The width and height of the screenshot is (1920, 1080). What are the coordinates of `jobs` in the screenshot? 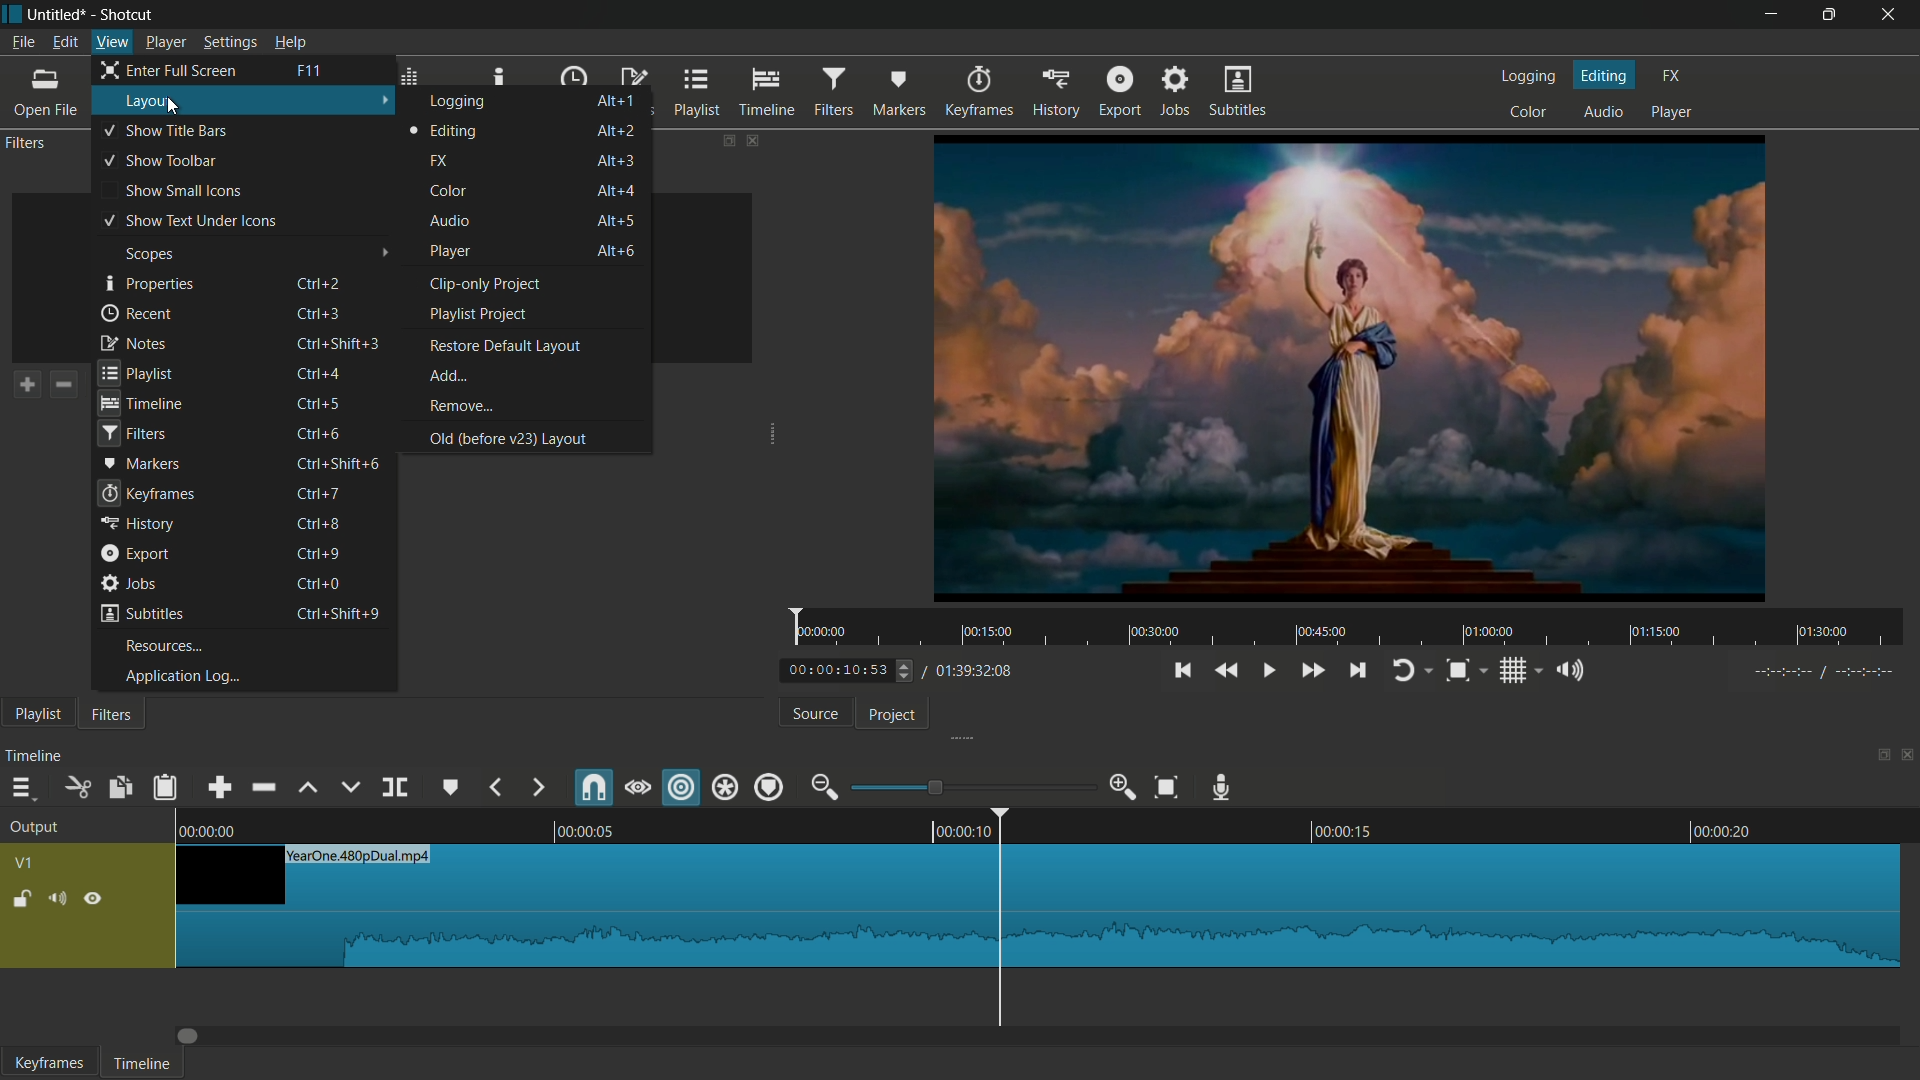 It's located at (129, 583).